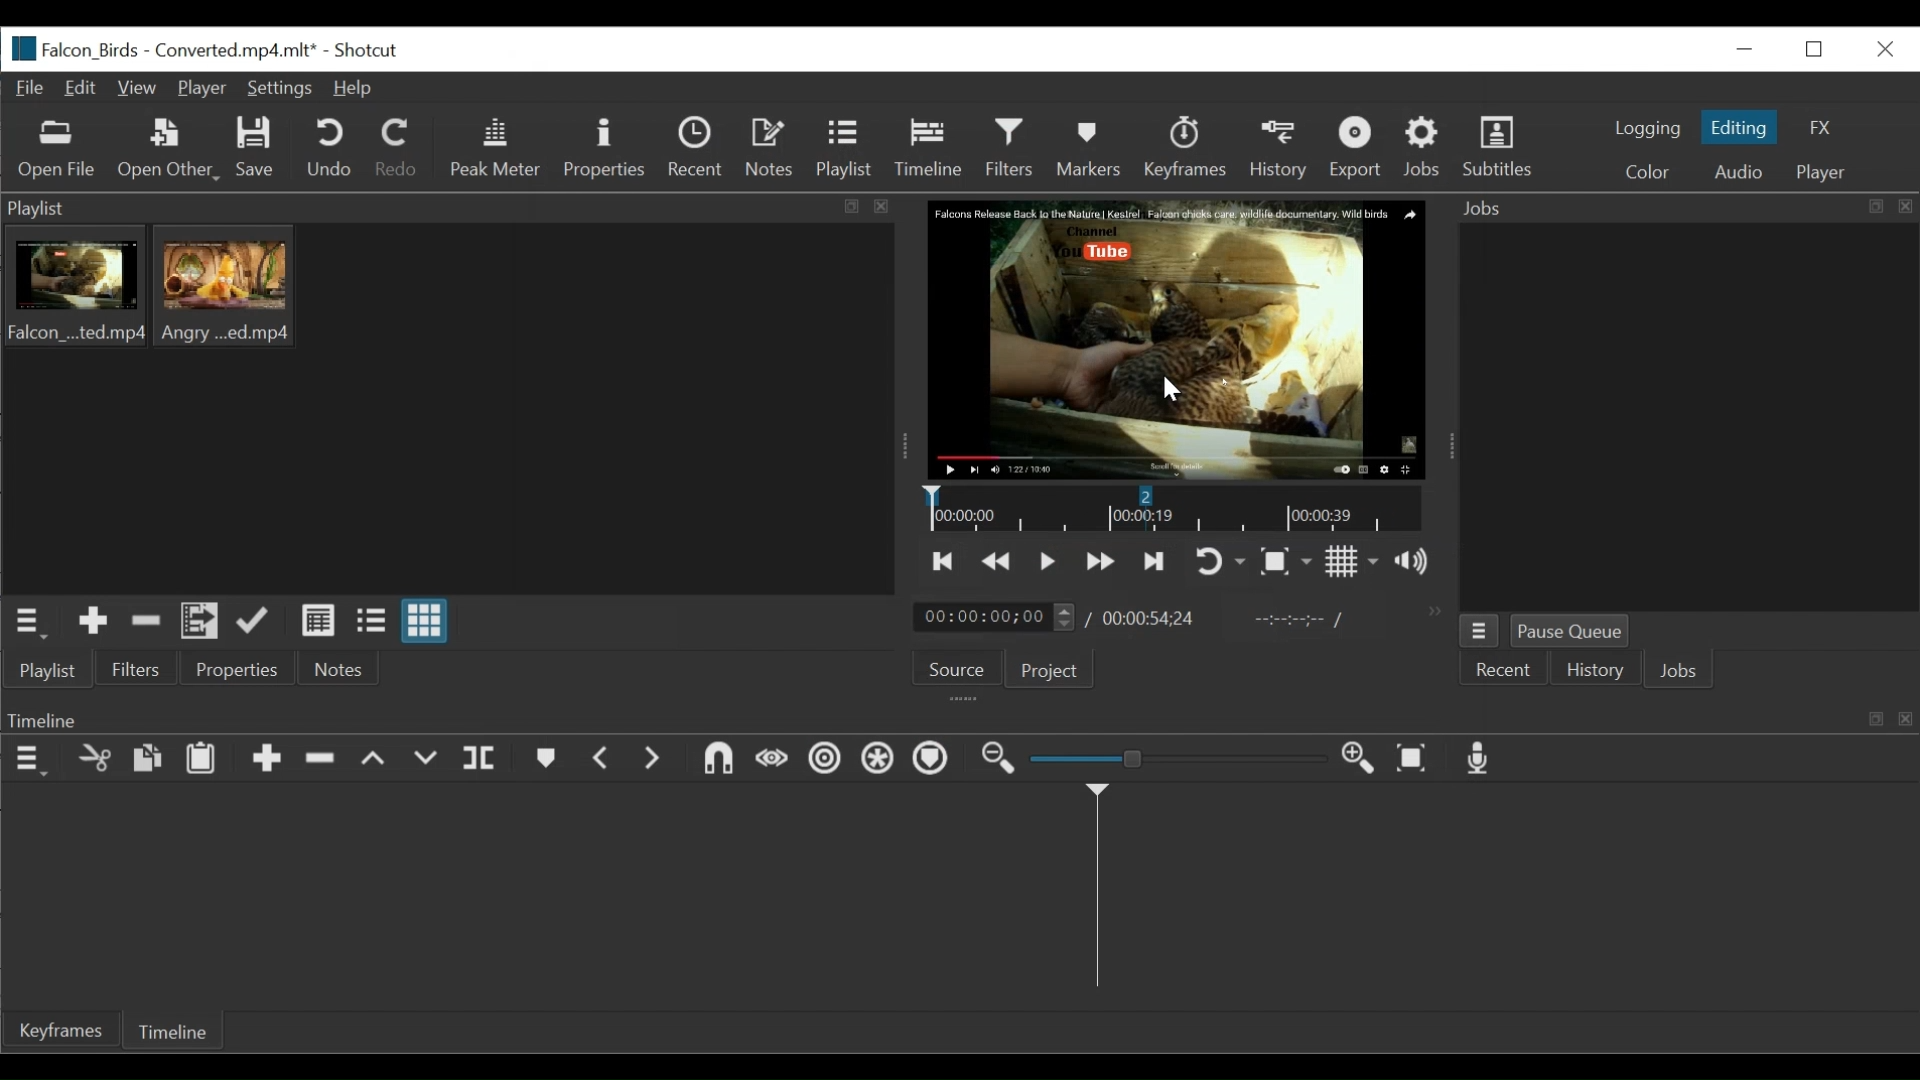 Image resolution: width=1920 pixels, height=1080 pixels. Describe the element at coordinates (1103, 561) in the screenshot. I see `Play quickly forward` at that location.